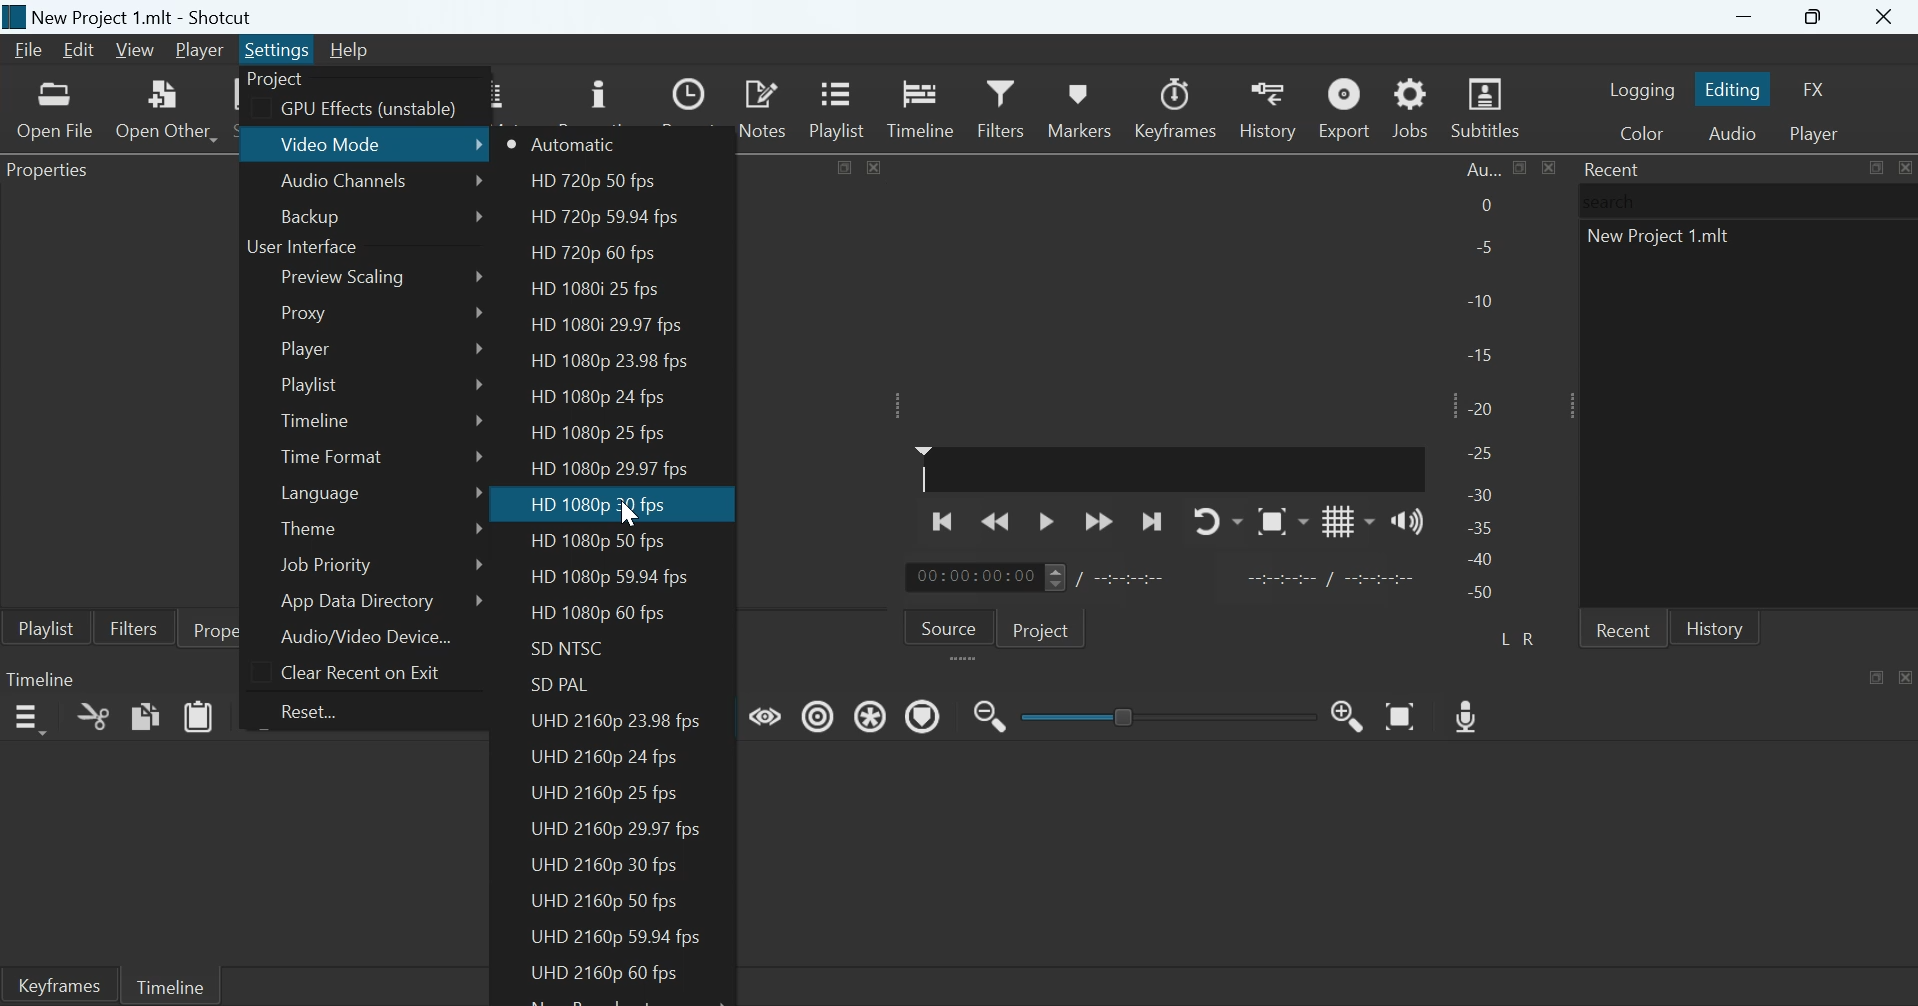  Describe the element at coordinates (1342, 107) in the screenshot. I see `Export` at that location.